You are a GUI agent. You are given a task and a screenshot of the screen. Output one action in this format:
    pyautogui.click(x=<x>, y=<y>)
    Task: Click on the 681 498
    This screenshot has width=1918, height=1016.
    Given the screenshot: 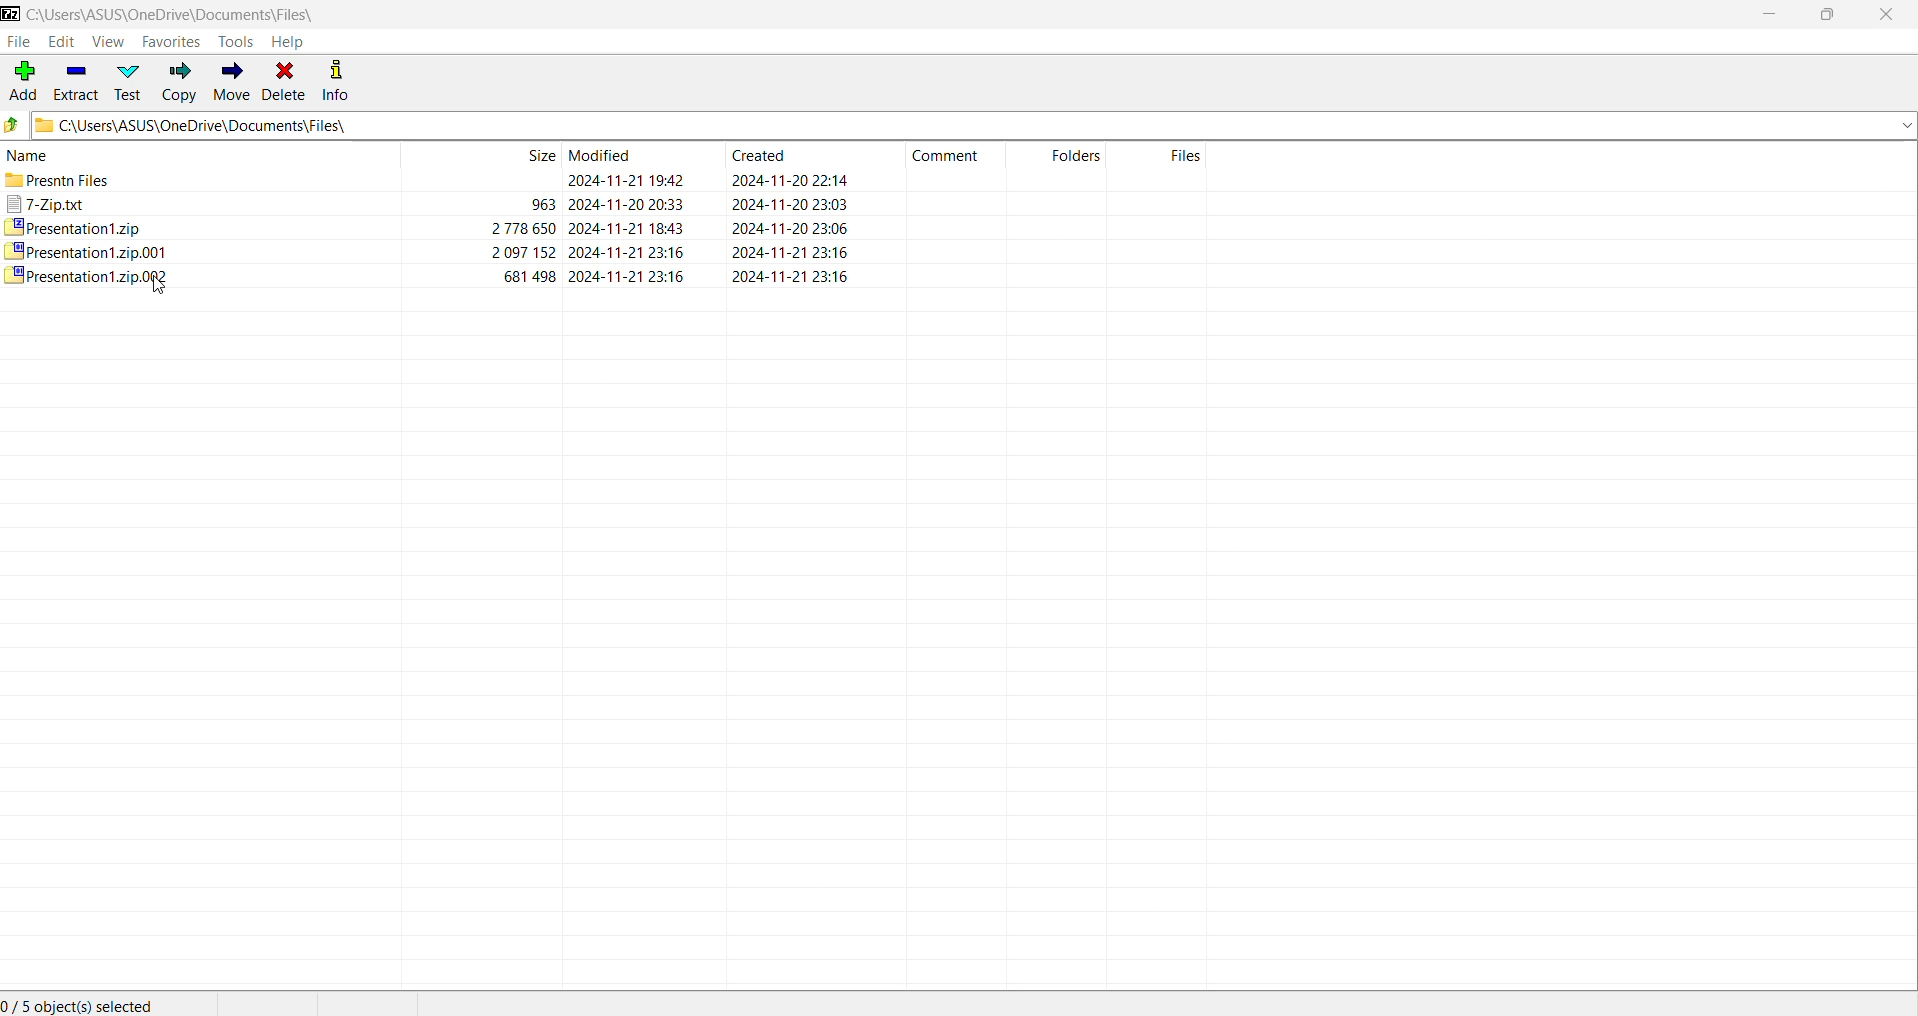 What is the action you would take?
    pyautogui.click(x=526, y=275)
    